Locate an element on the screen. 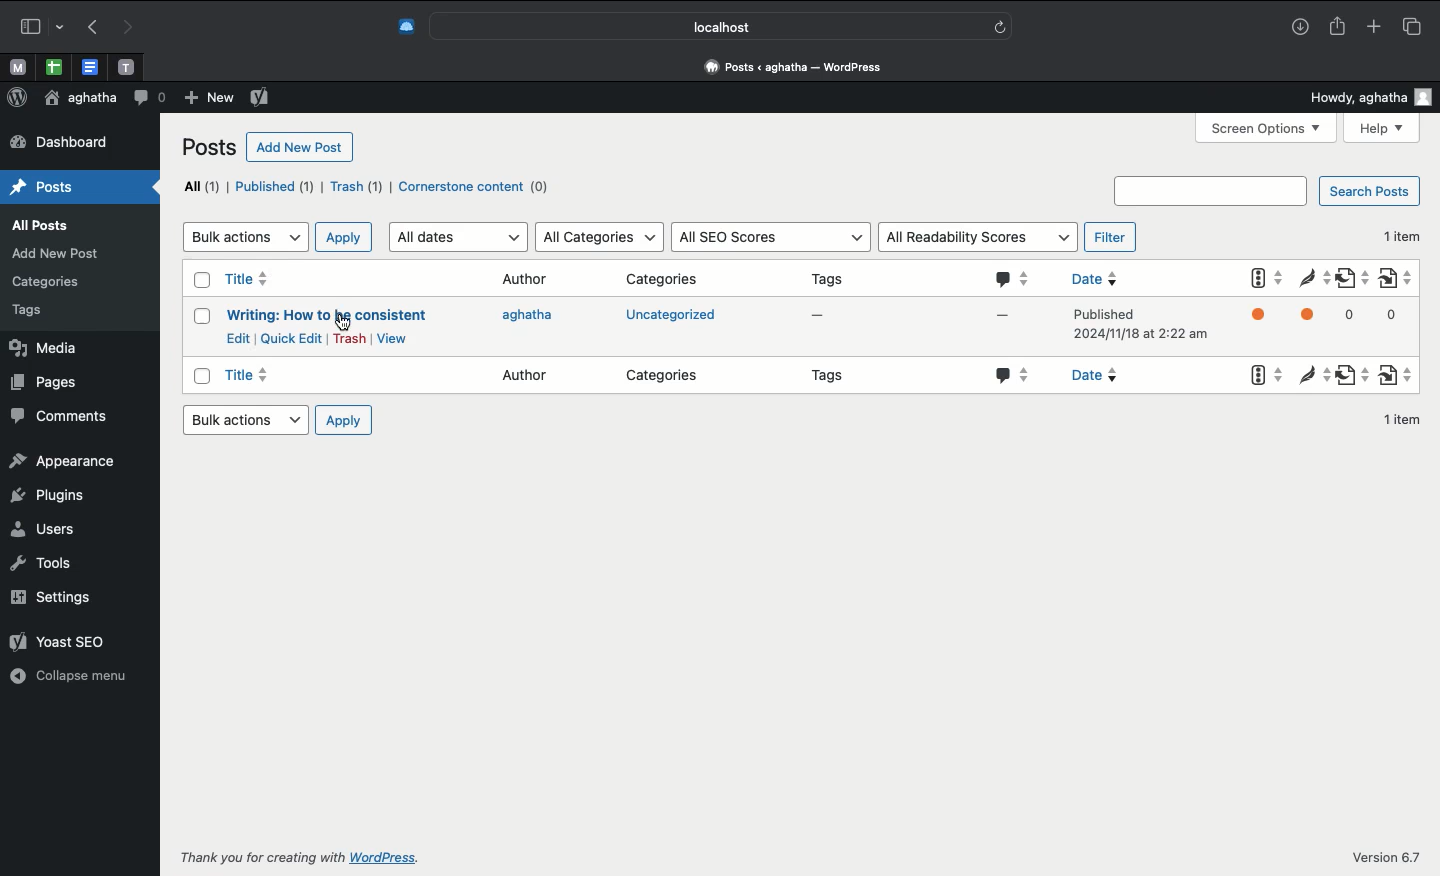  media is located at coordinates (45, 347).